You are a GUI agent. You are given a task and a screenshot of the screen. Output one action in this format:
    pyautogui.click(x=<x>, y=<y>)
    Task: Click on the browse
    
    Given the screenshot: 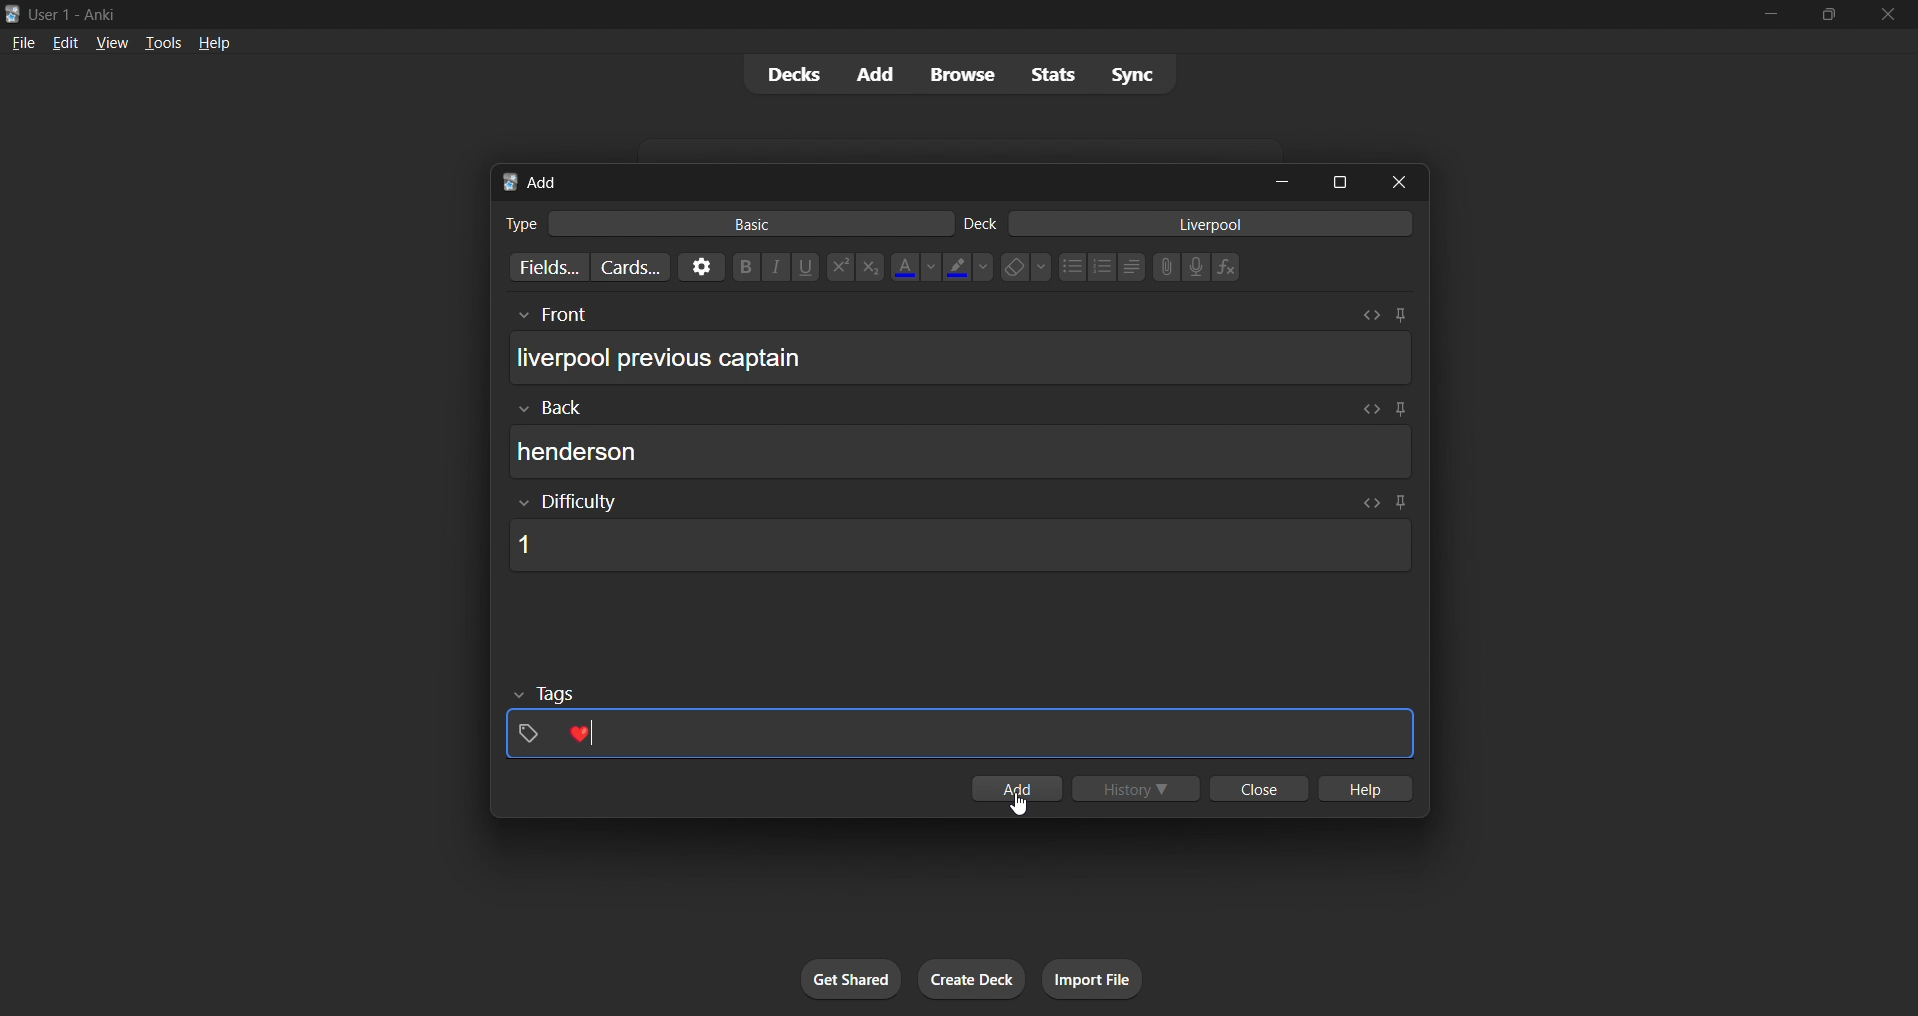 What is the action you would take?
    pyautogui.click(x=958, y=73)
    